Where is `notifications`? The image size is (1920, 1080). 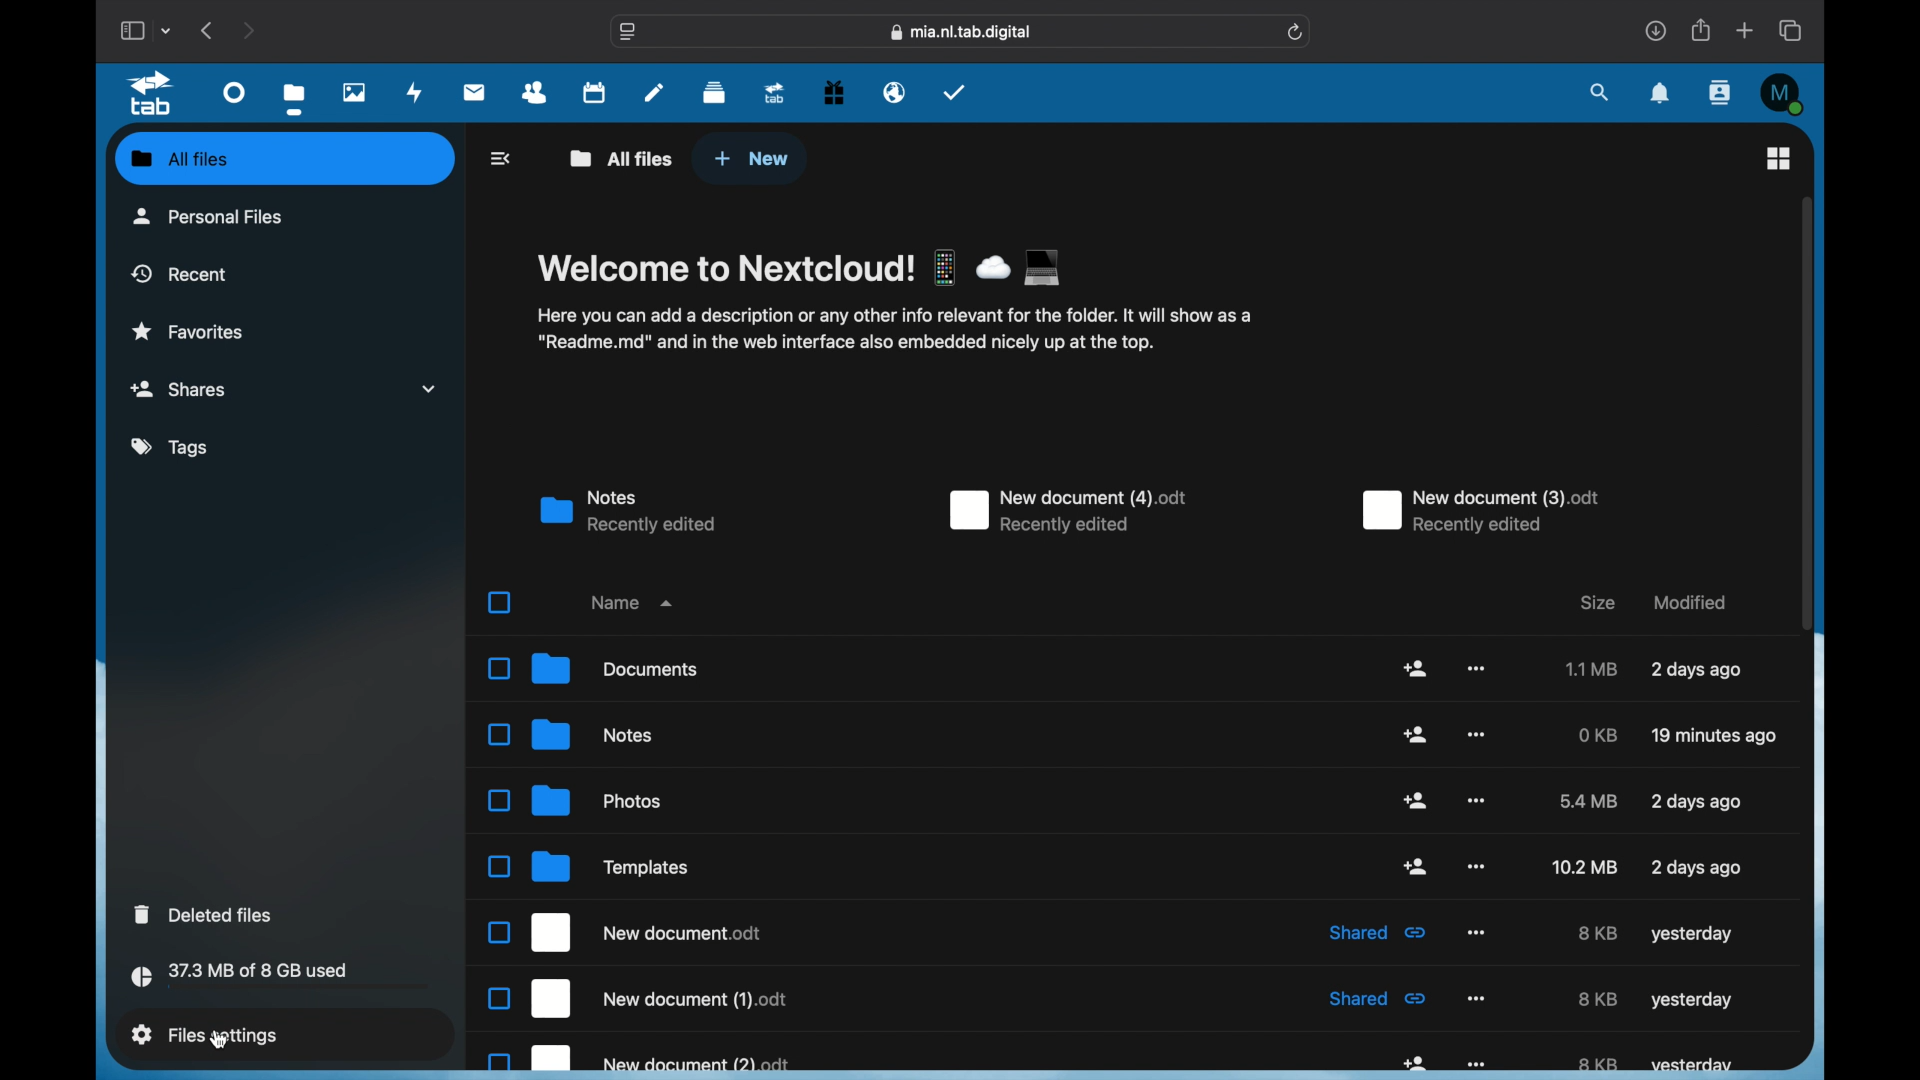 notifications is located at coordinates (1660, 94).